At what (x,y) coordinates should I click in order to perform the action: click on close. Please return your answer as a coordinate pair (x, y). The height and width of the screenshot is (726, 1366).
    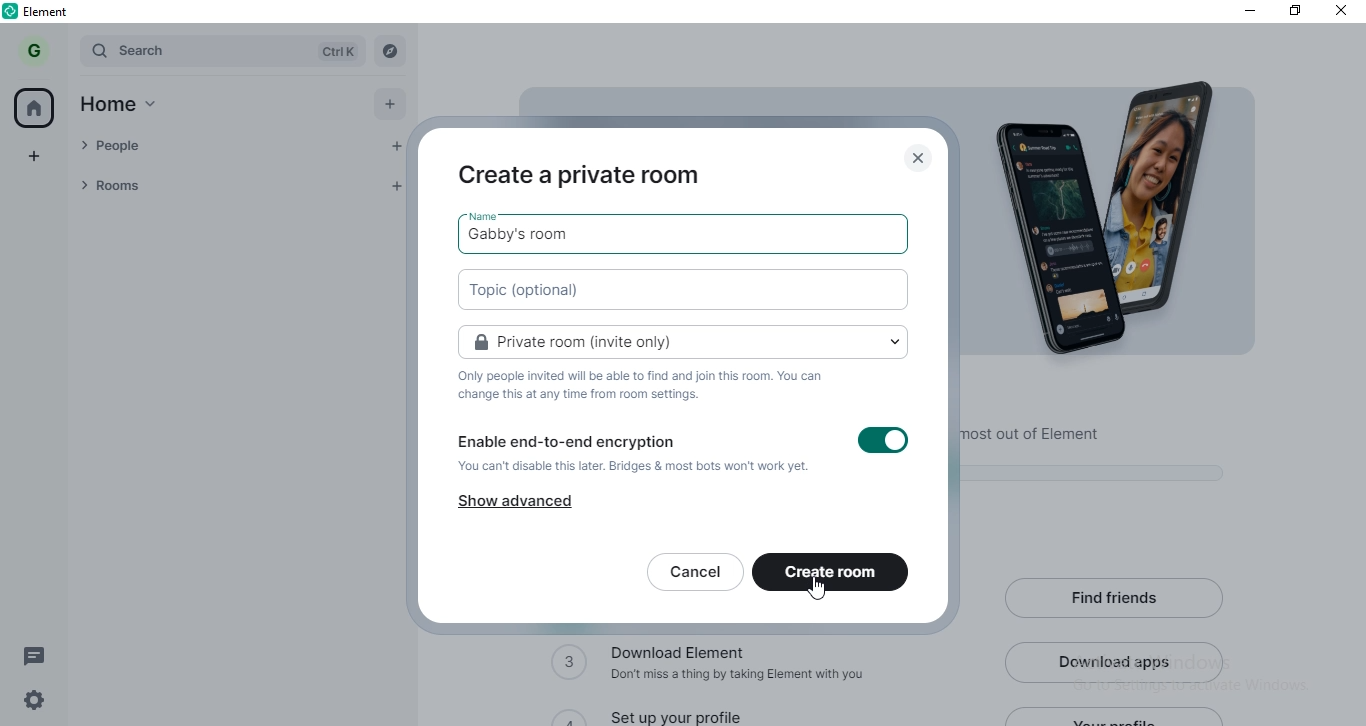
    Looking at the image, I should click on (1344, 13).